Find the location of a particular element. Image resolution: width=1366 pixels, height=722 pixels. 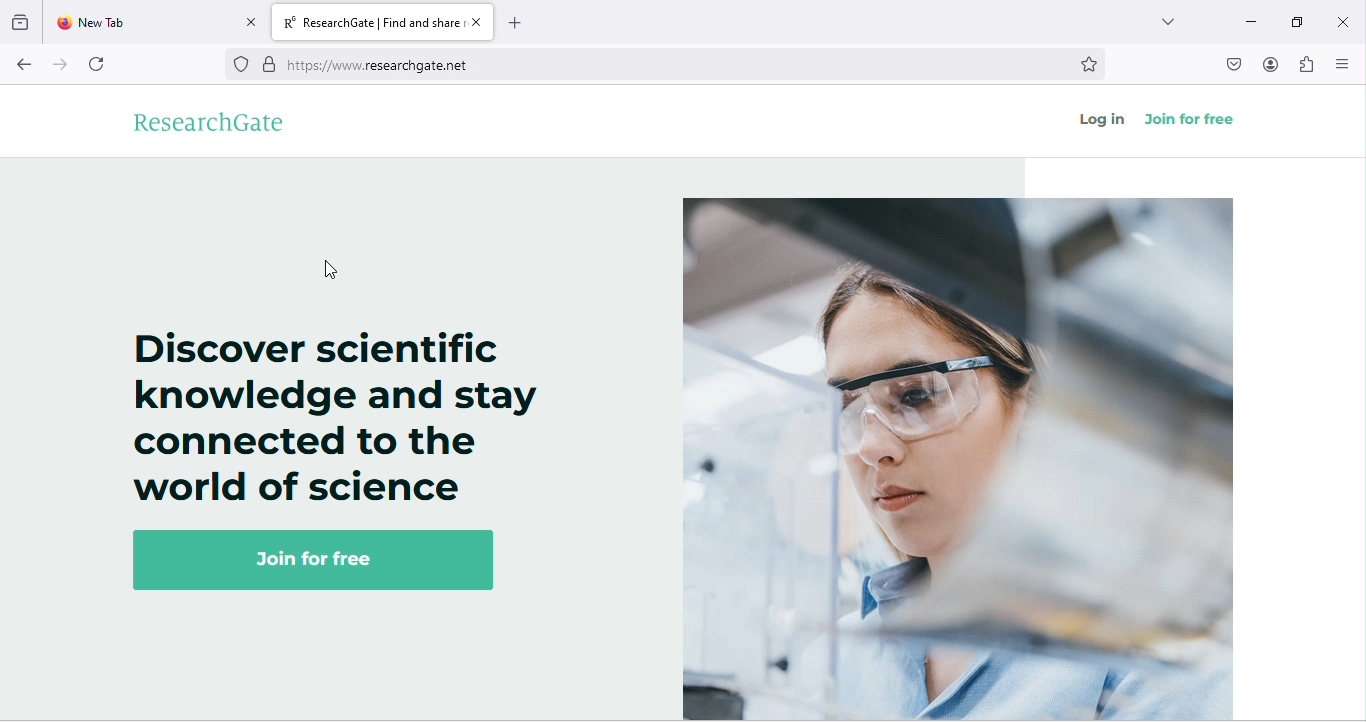

search tab is located at coordinates (1175, 26).